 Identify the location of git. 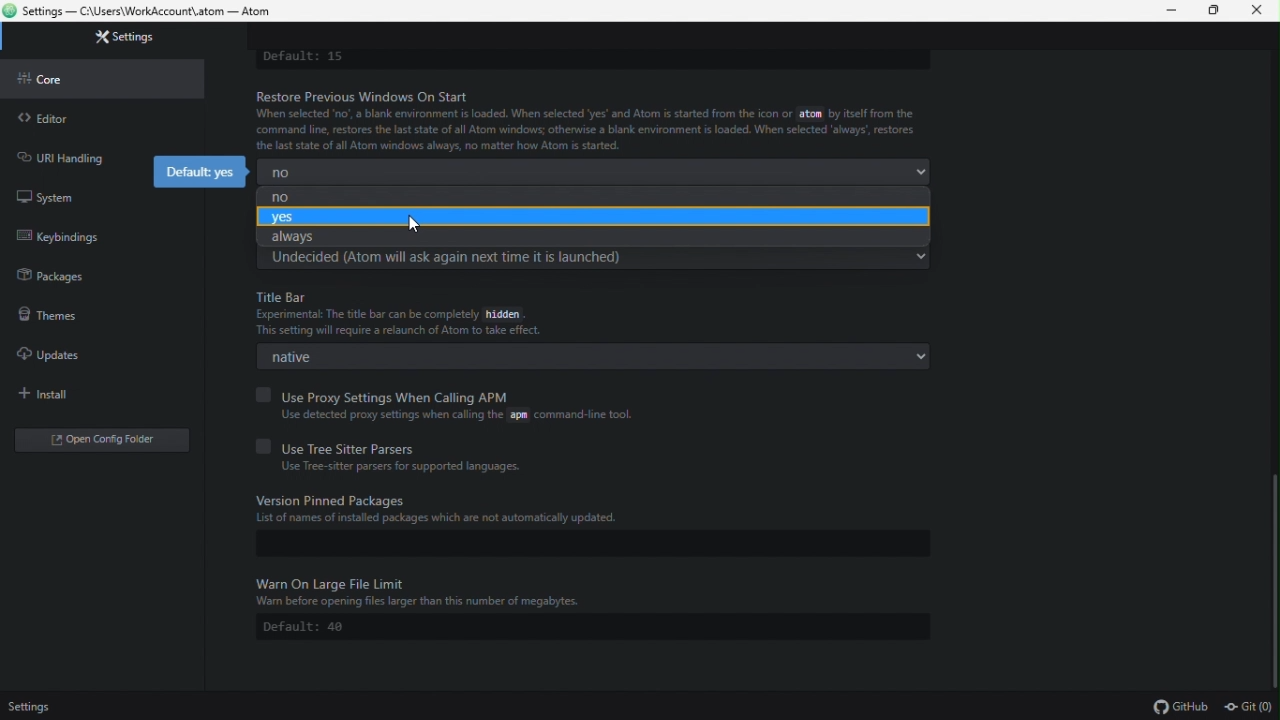
(1250, 706).